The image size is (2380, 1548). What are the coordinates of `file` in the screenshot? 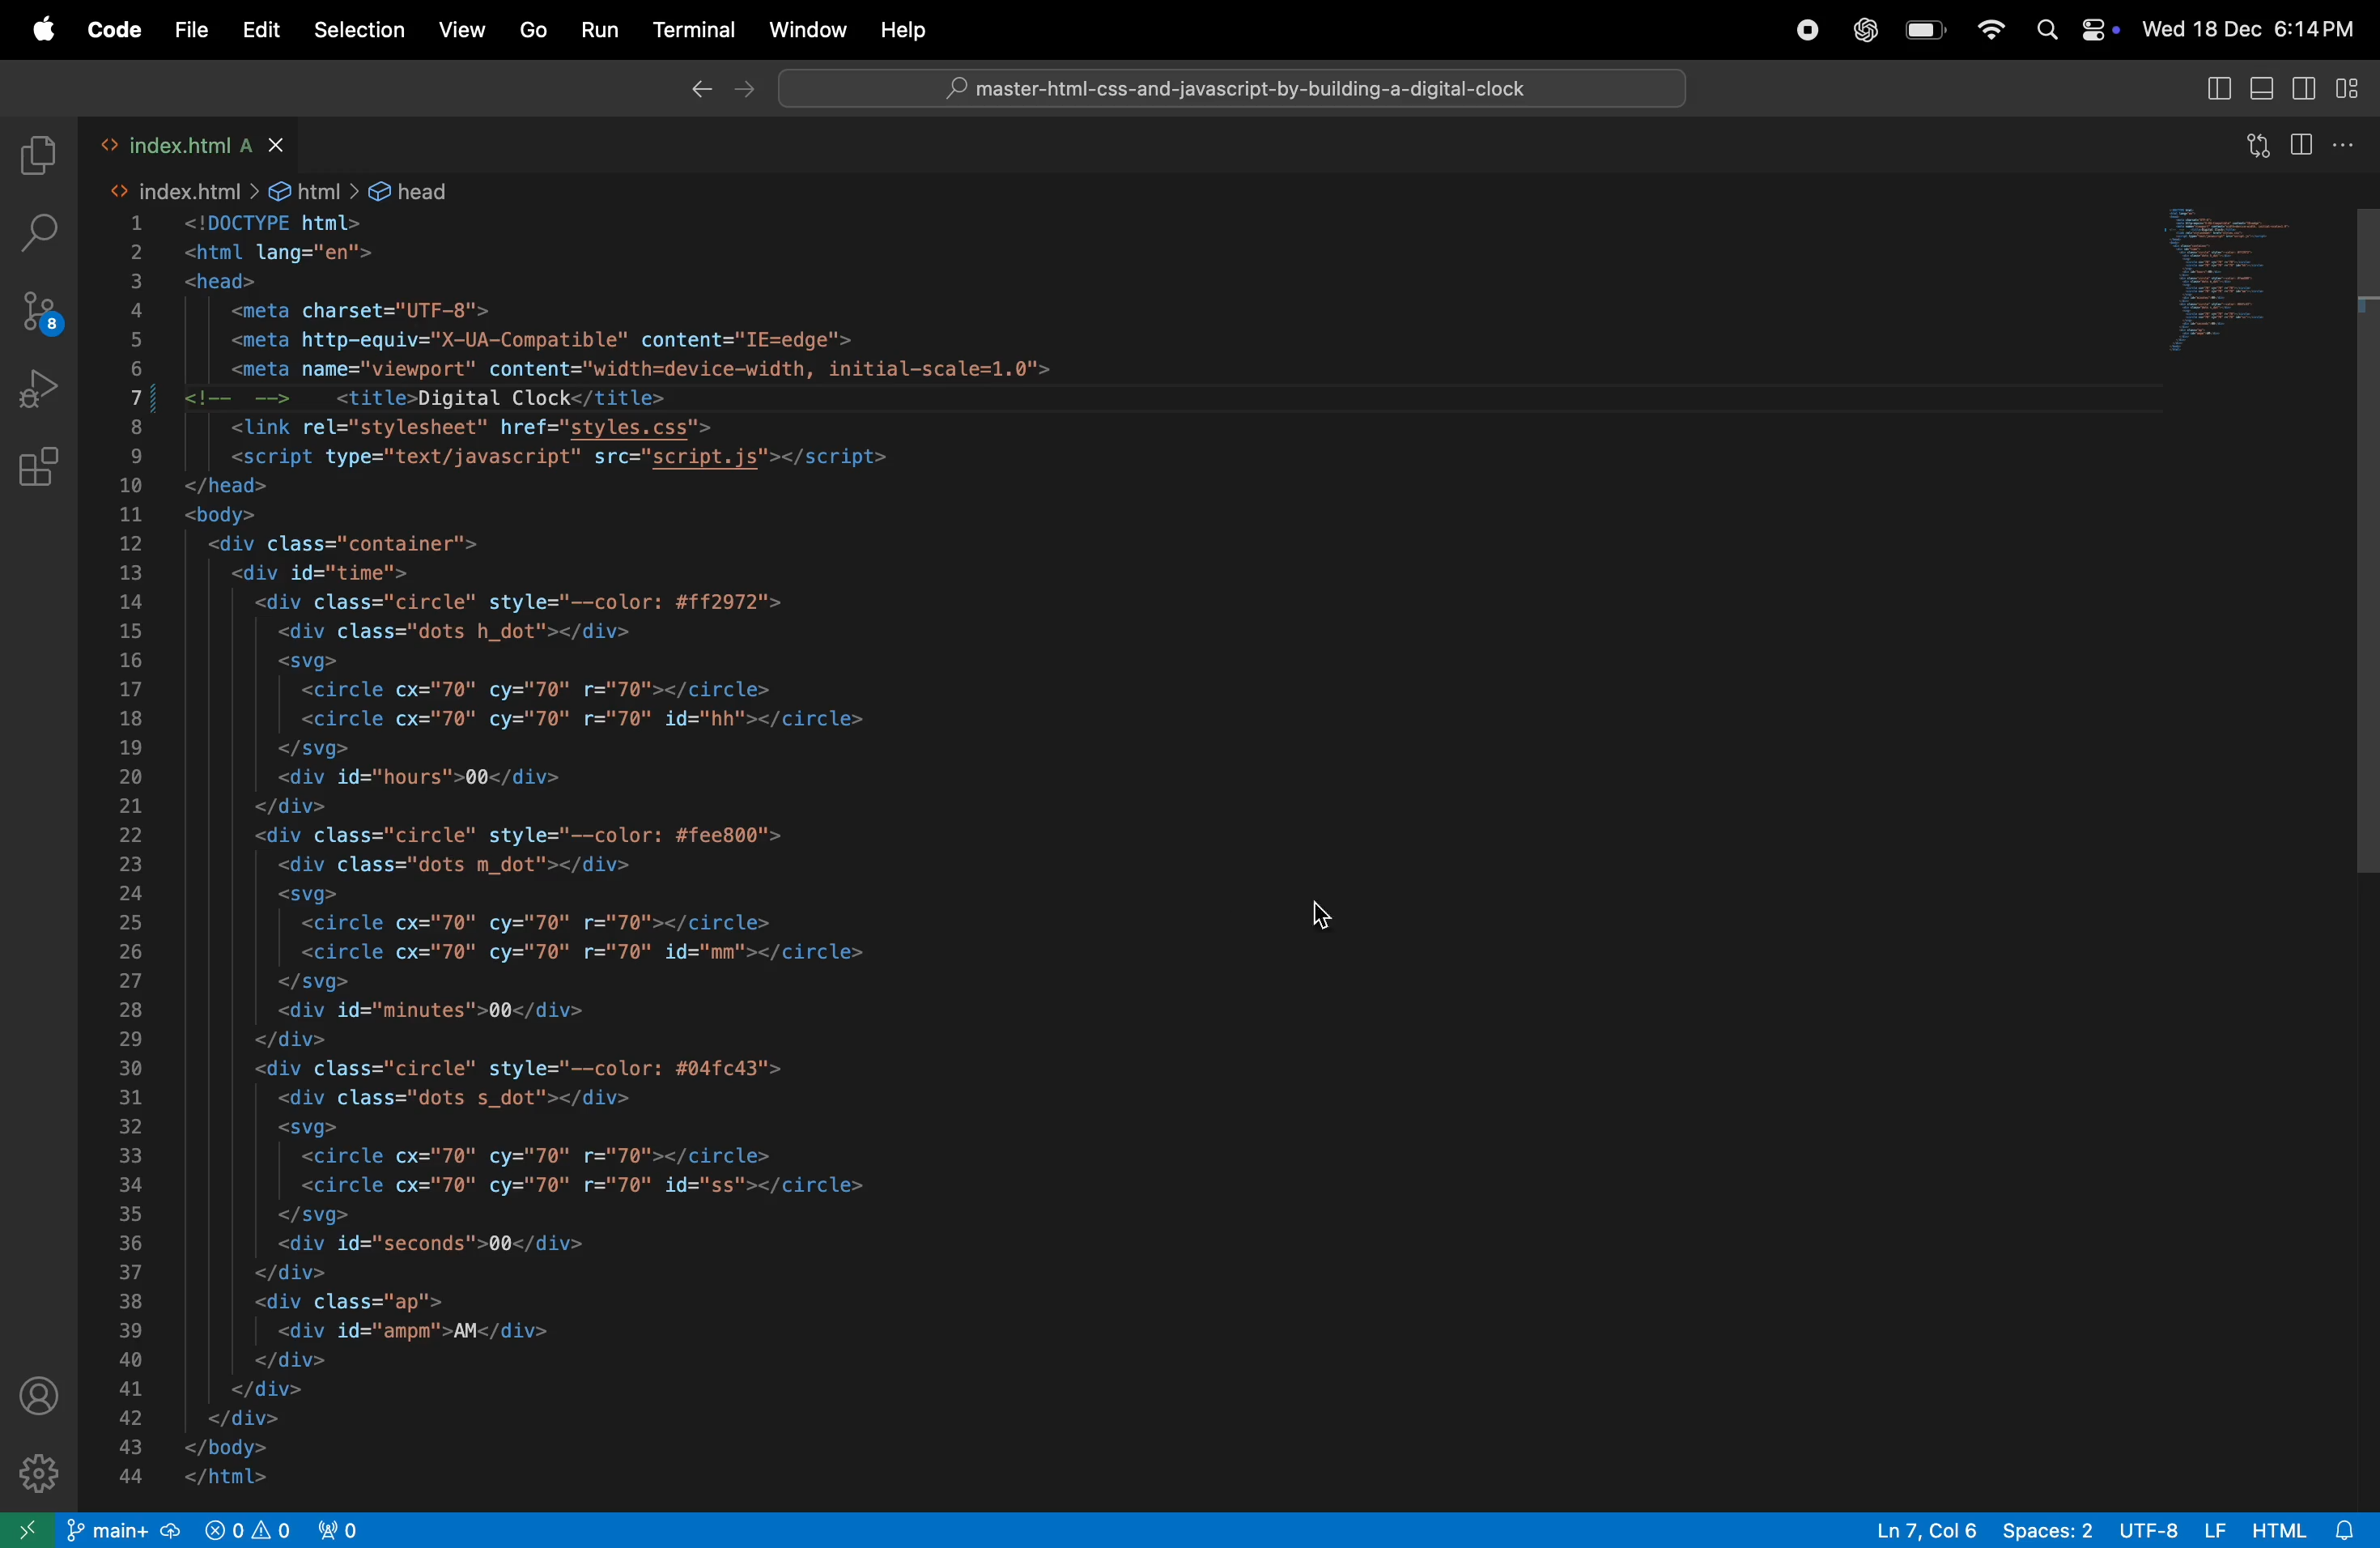 It's located at (1222, 82).